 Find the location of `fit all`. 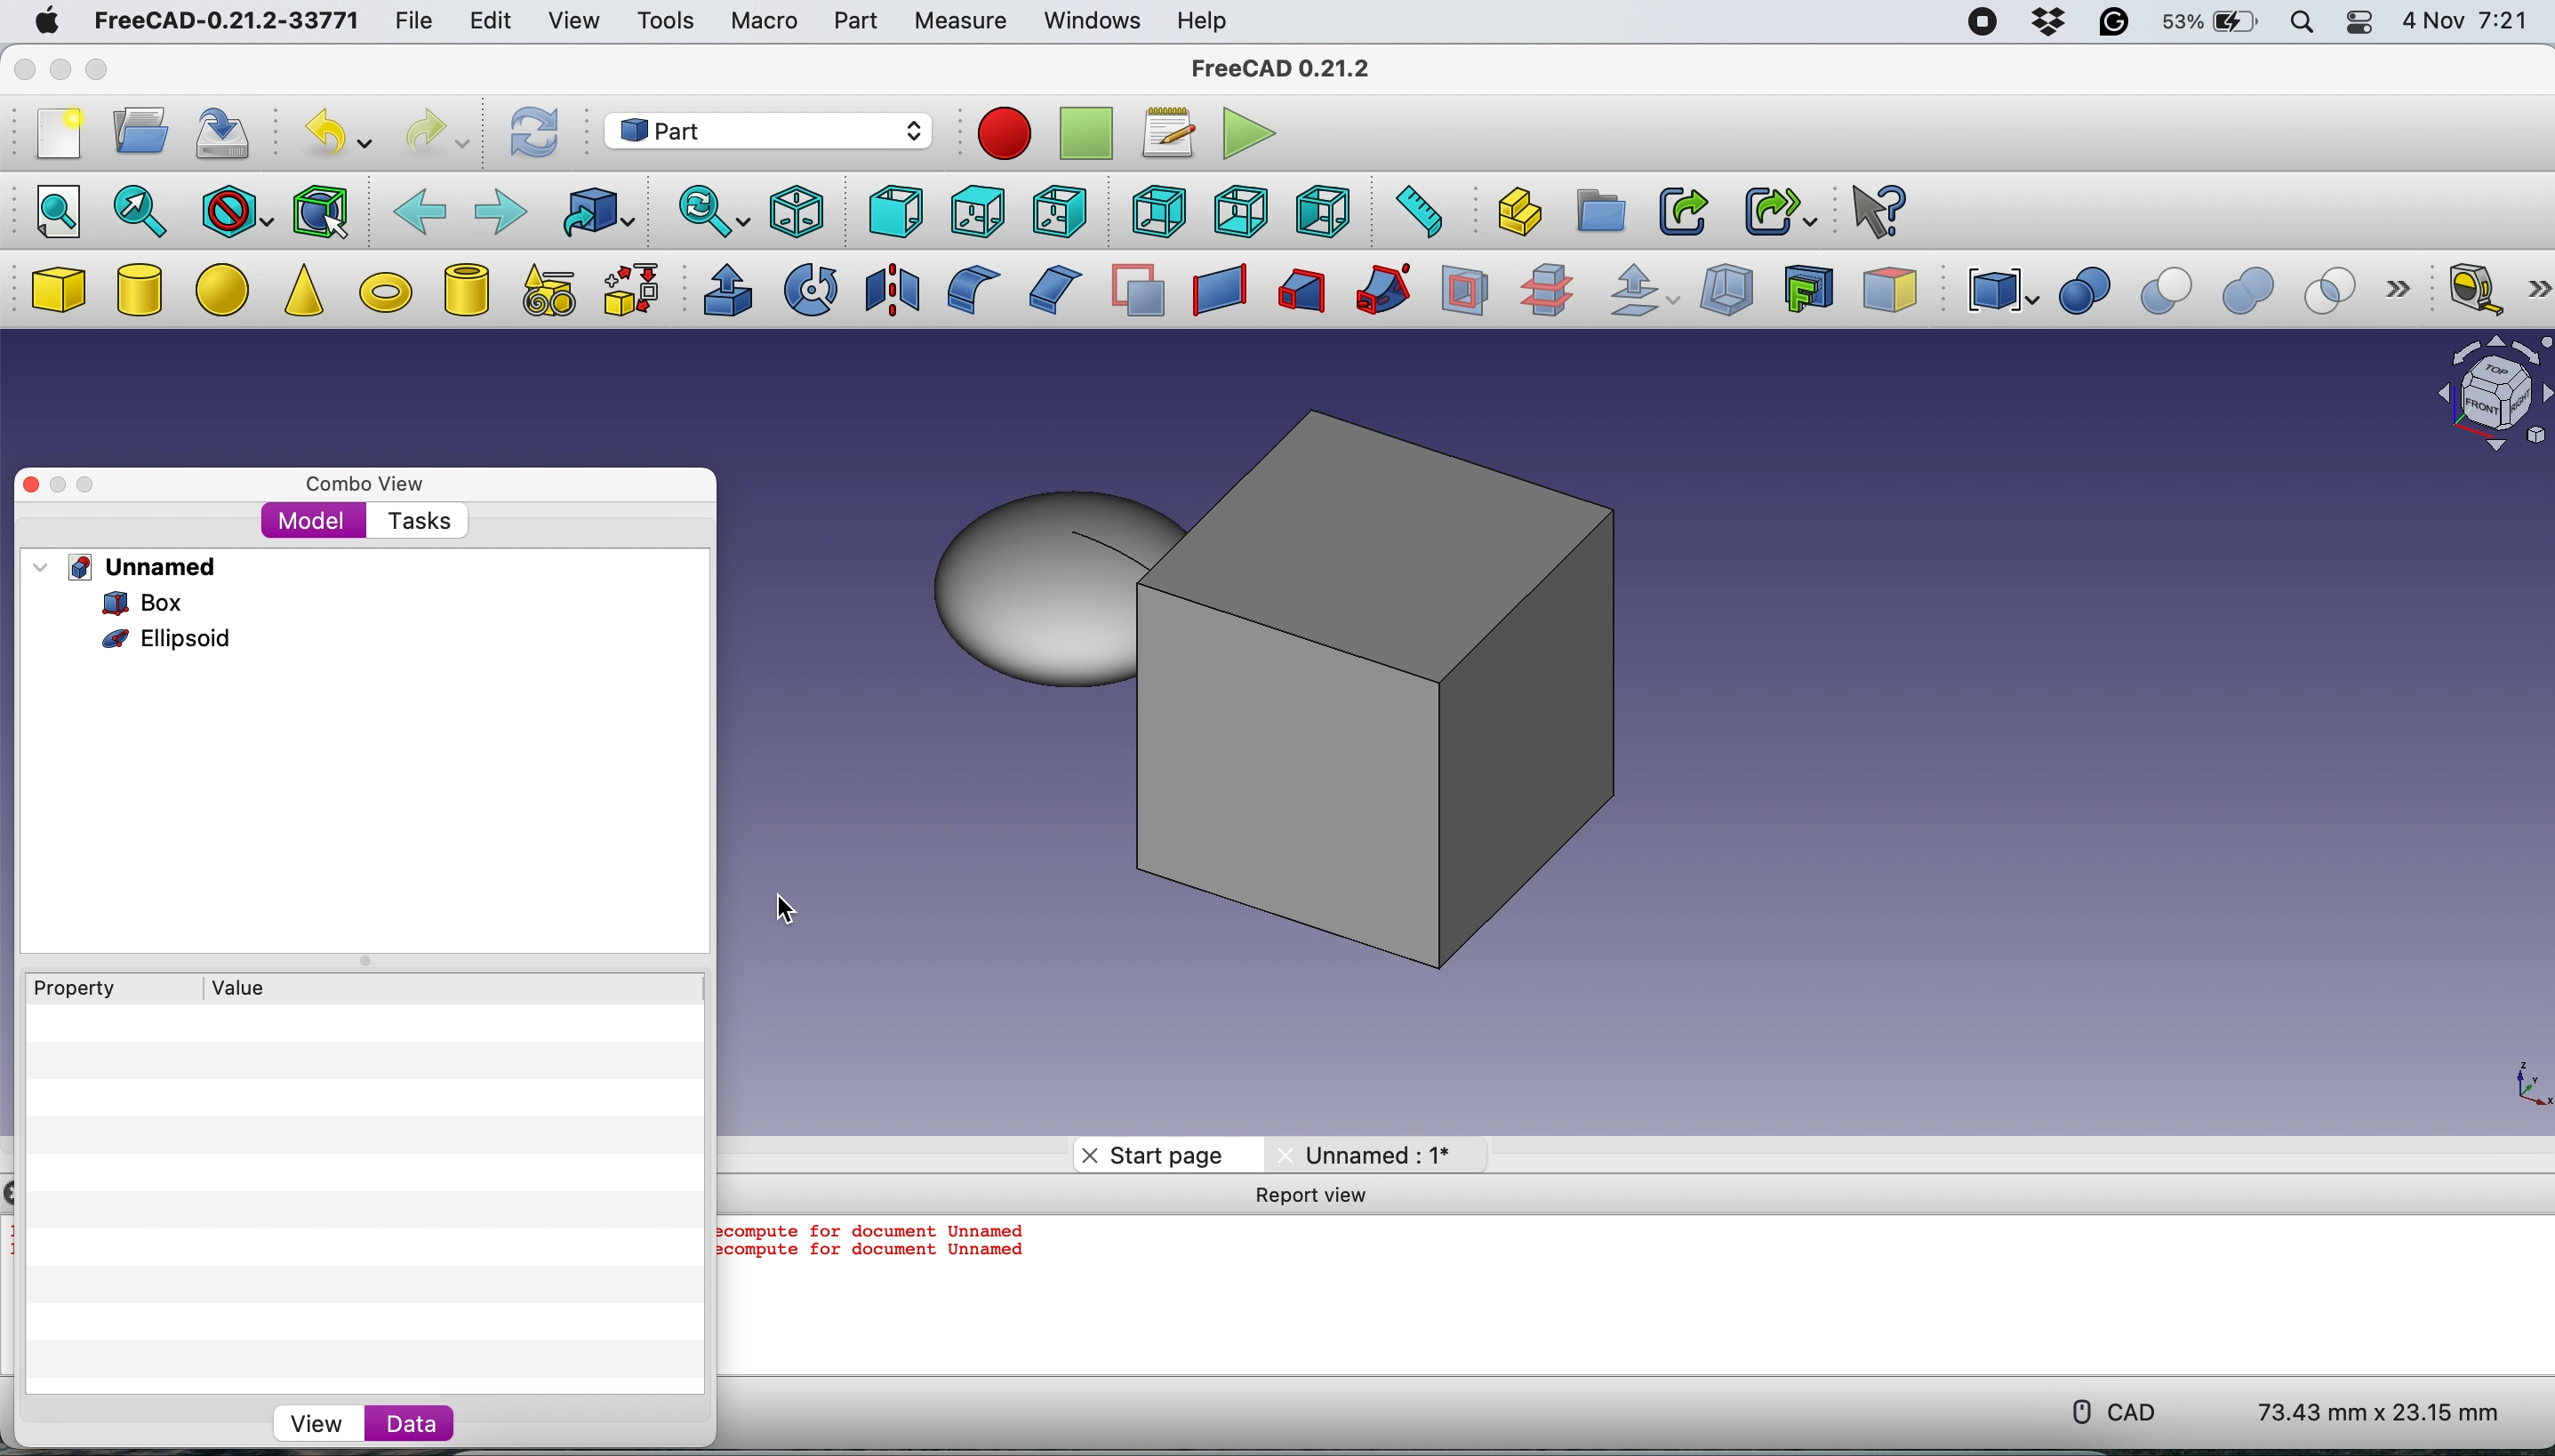

fit all is located at coordinates (50, 209).